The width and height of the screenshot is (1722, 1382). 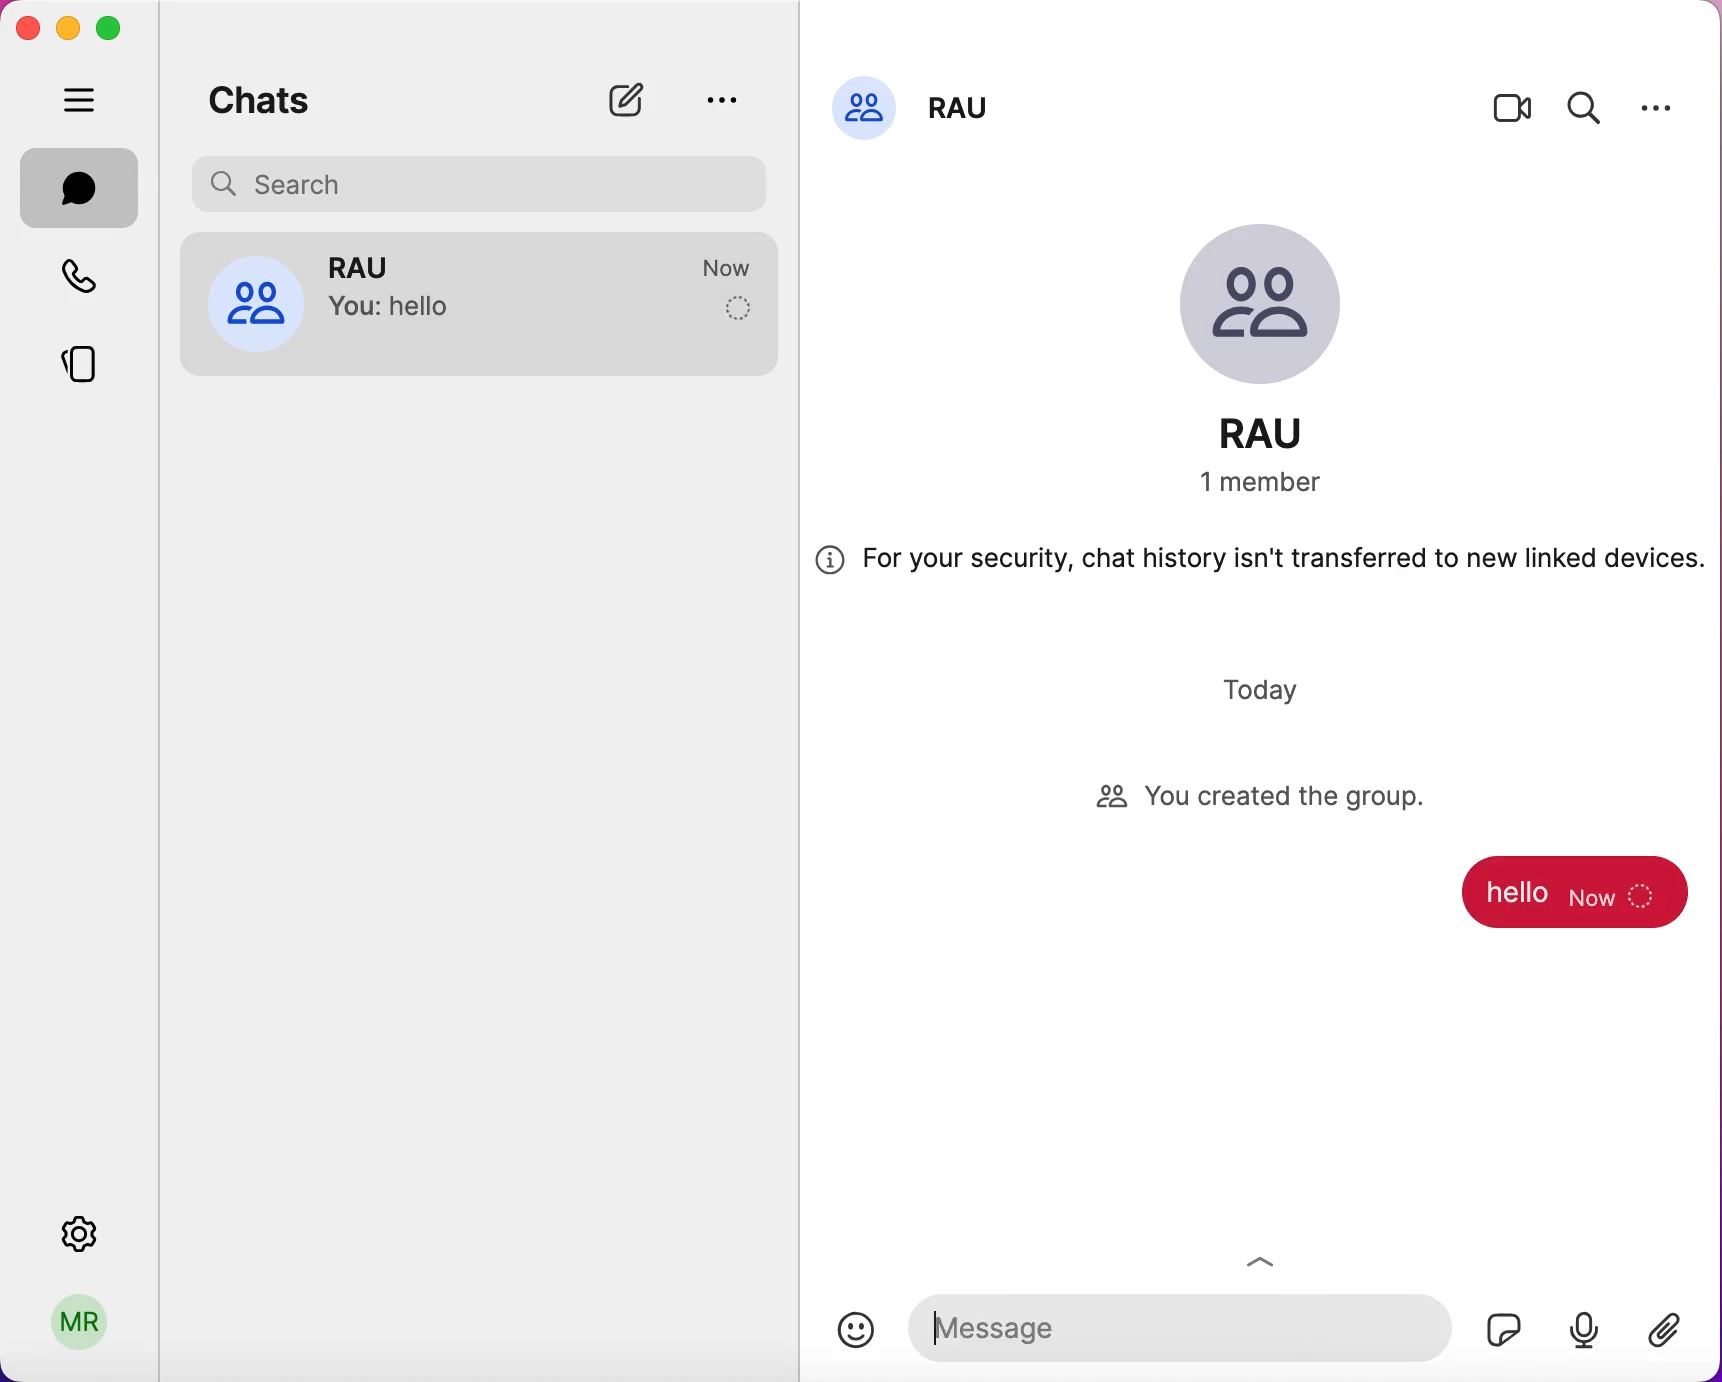 What do you see at coordinates (1266, 689) in the screenshot?
I see `today` at bounding box center [1266, 689].